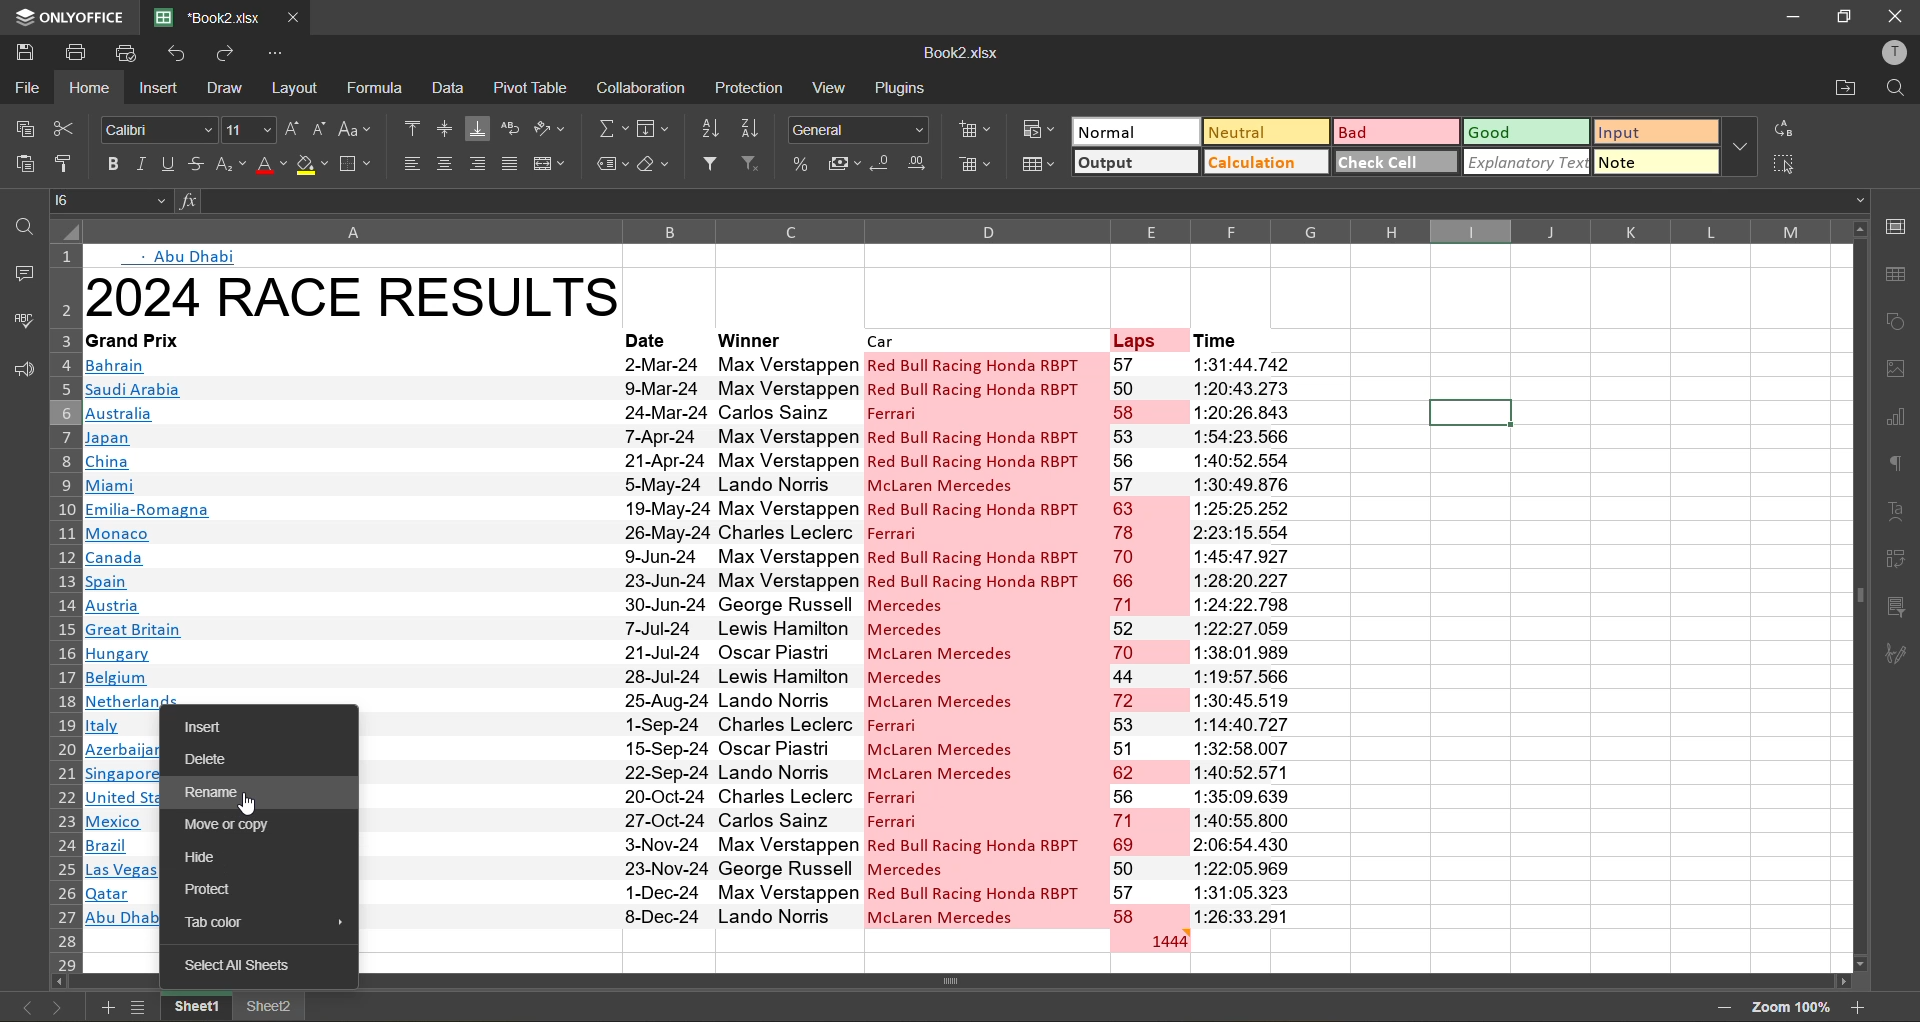  Describe the element at coordinates (476, 165) in the screenshot. I see `align right` at that location.